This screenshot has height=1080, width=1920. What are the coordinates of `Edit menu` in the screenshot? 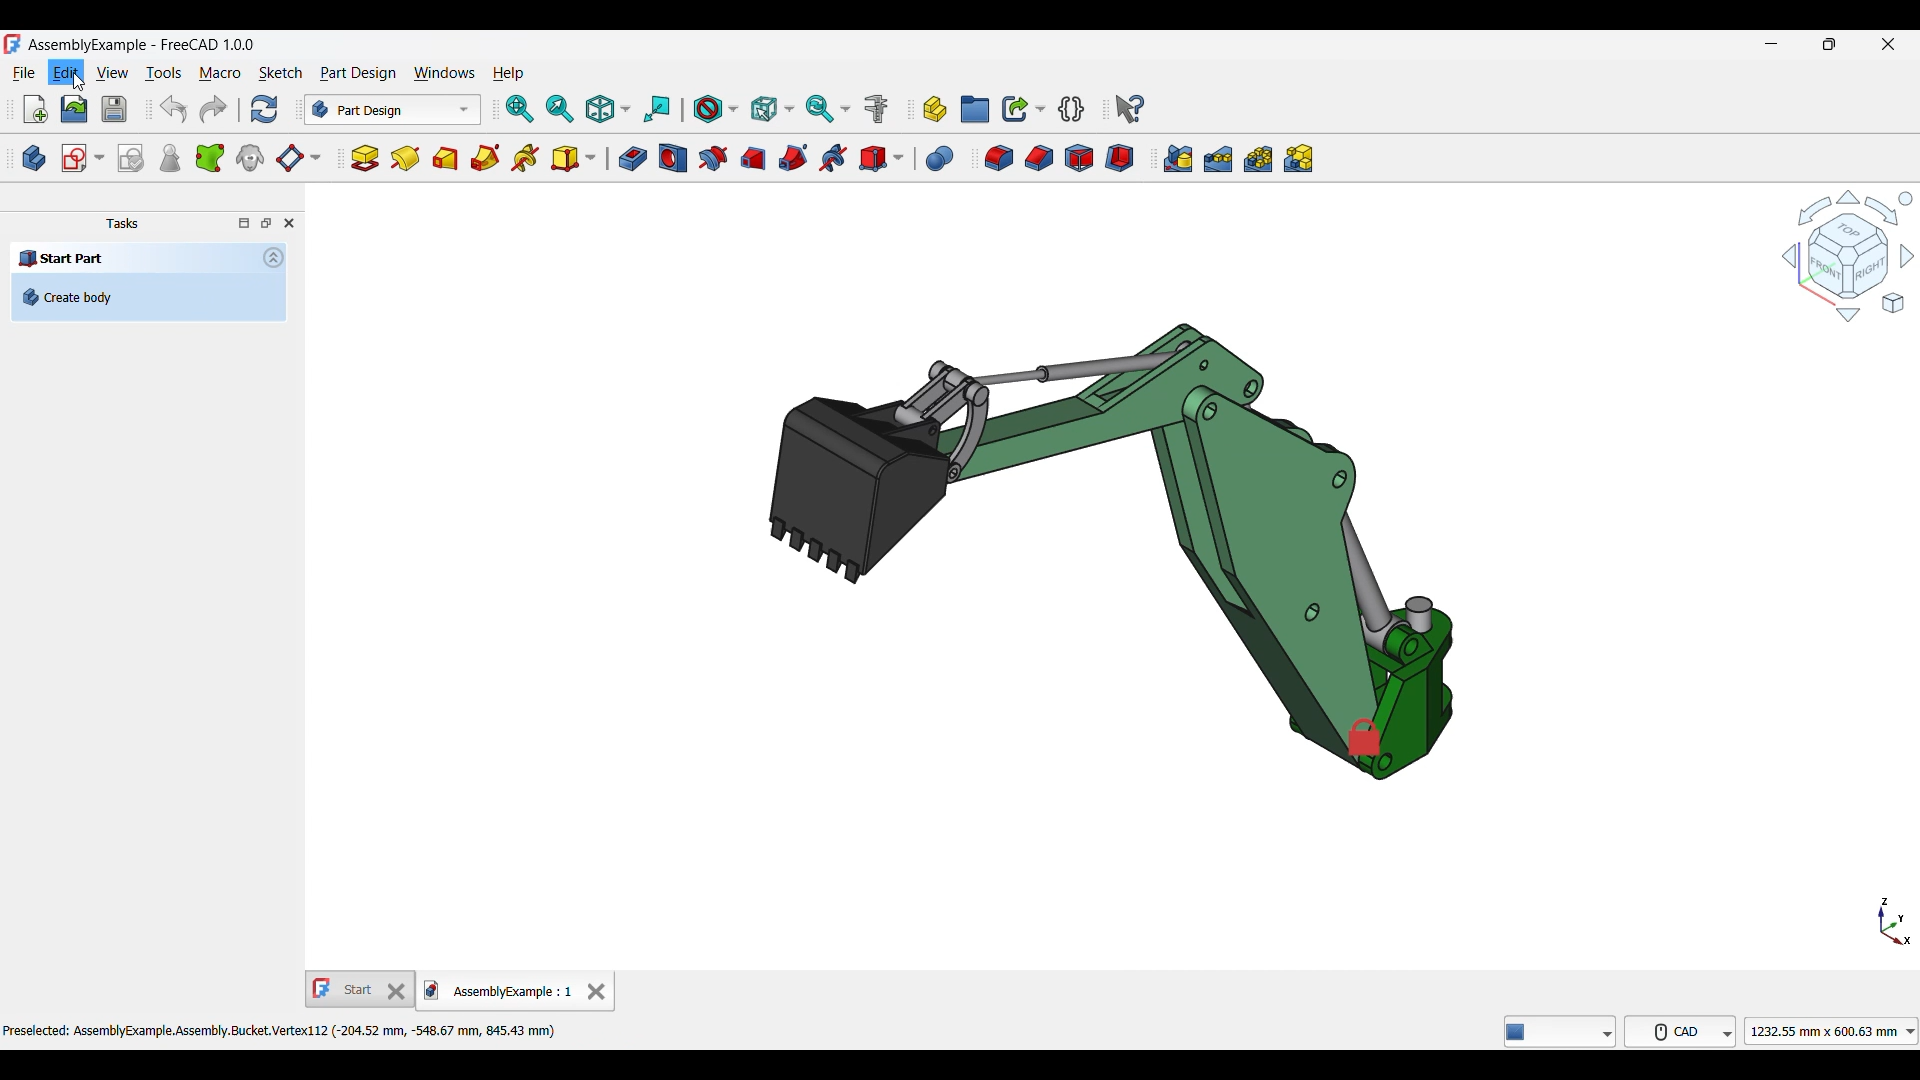 It's located at (65, 73).